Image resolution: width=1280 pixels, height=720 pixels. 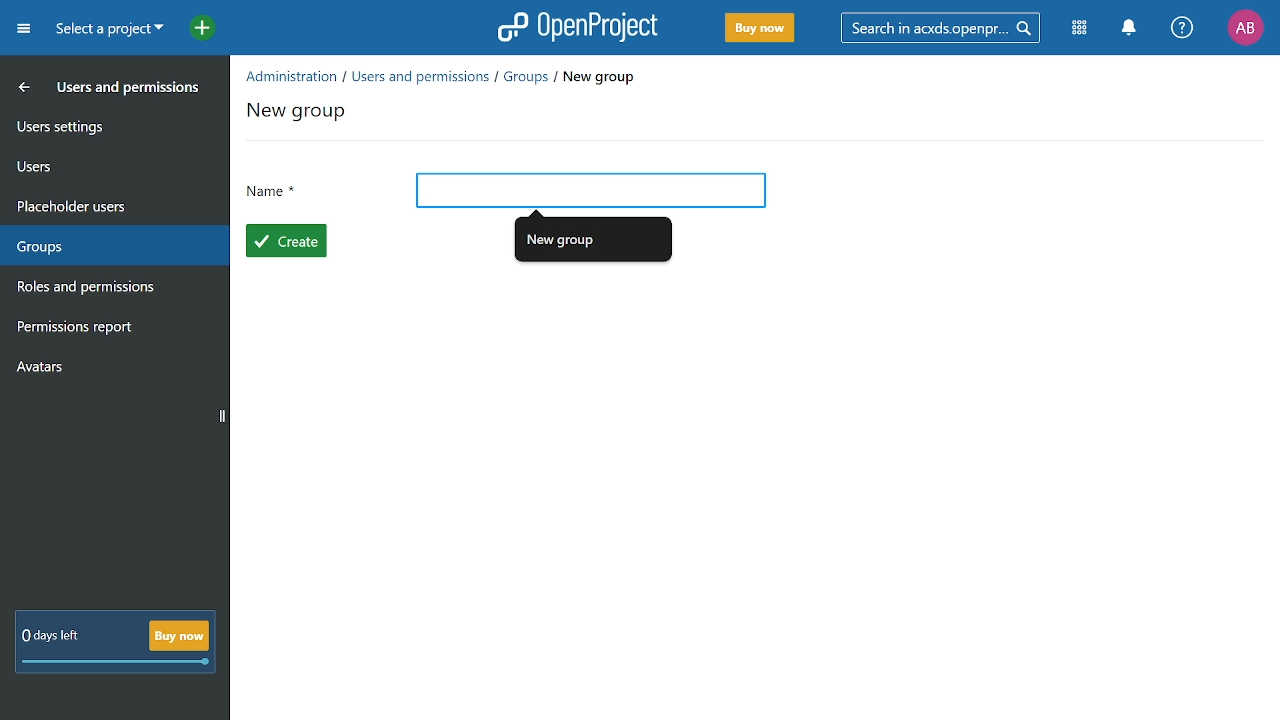 I want to click on avatars, so click(x=104, y=365).